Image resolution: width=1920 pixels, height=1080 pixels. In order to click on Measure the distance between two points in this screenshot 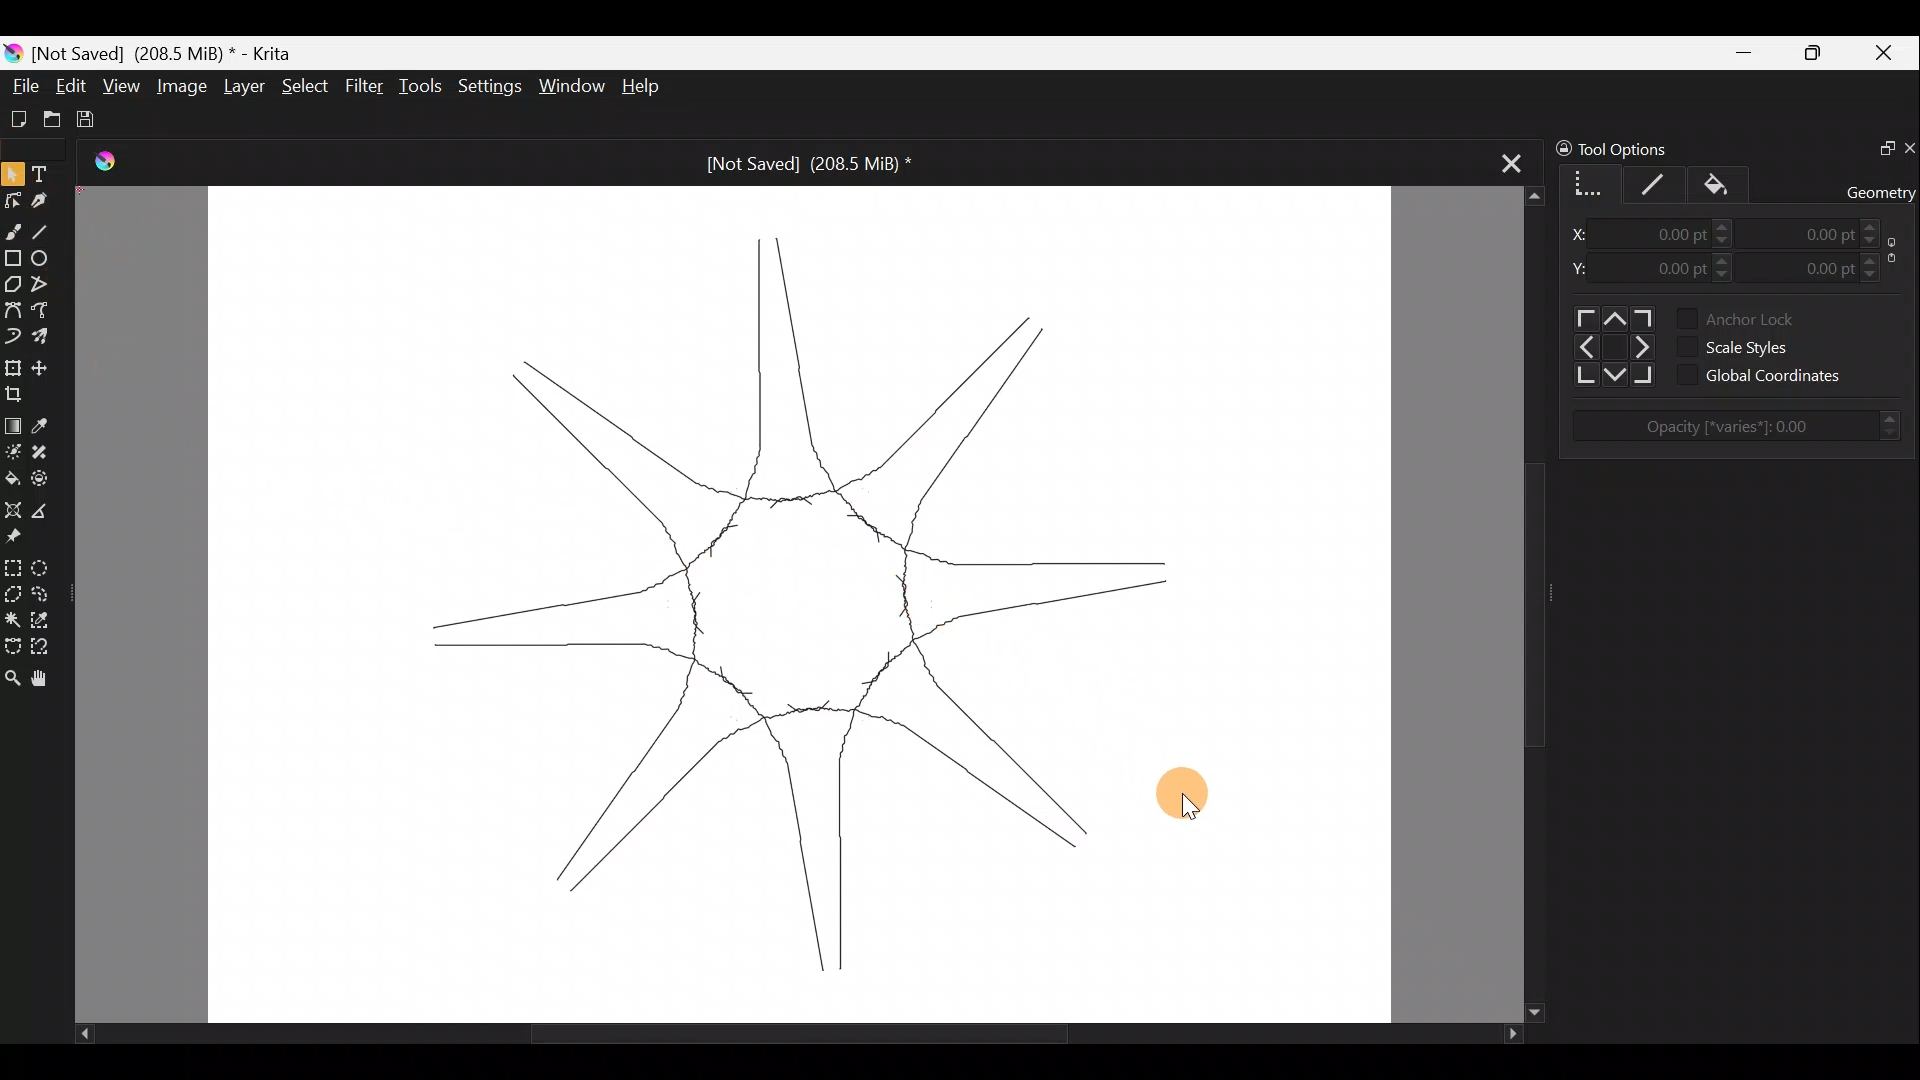, I will do `click(48, 508)`.